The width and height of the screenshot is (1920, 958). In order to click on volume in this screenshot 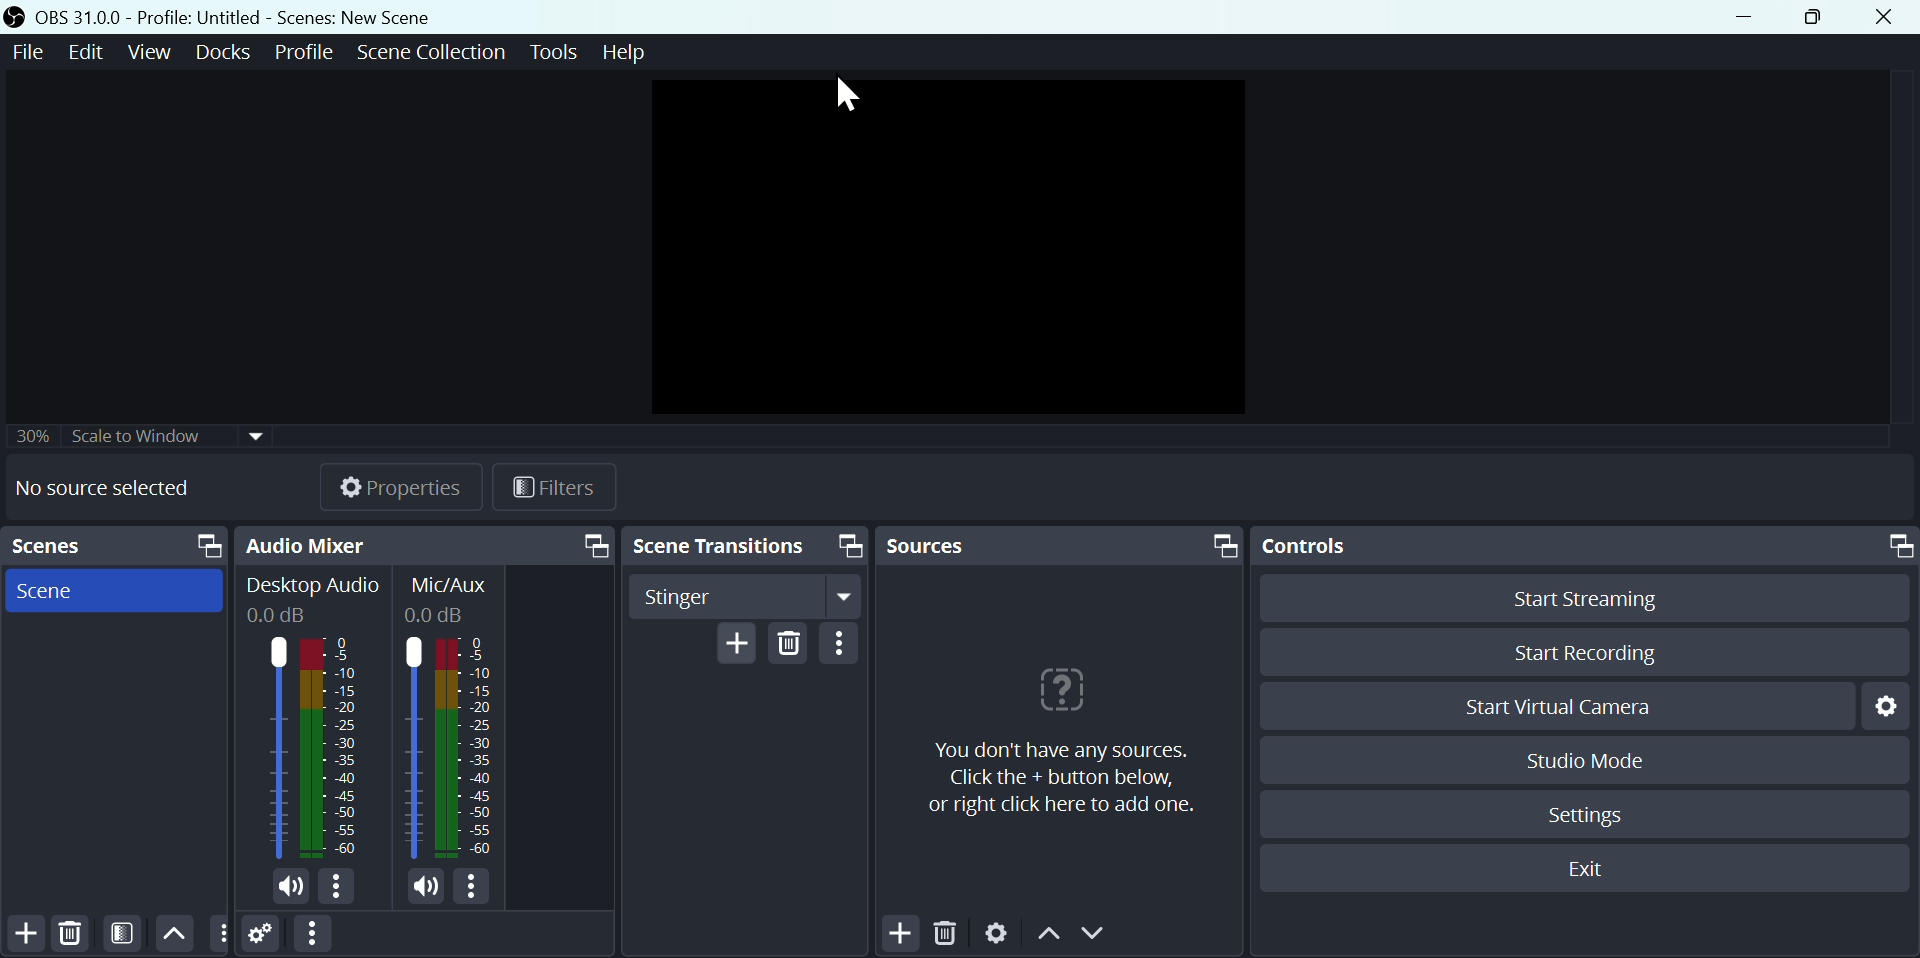, I will do `click(285, 888)`.